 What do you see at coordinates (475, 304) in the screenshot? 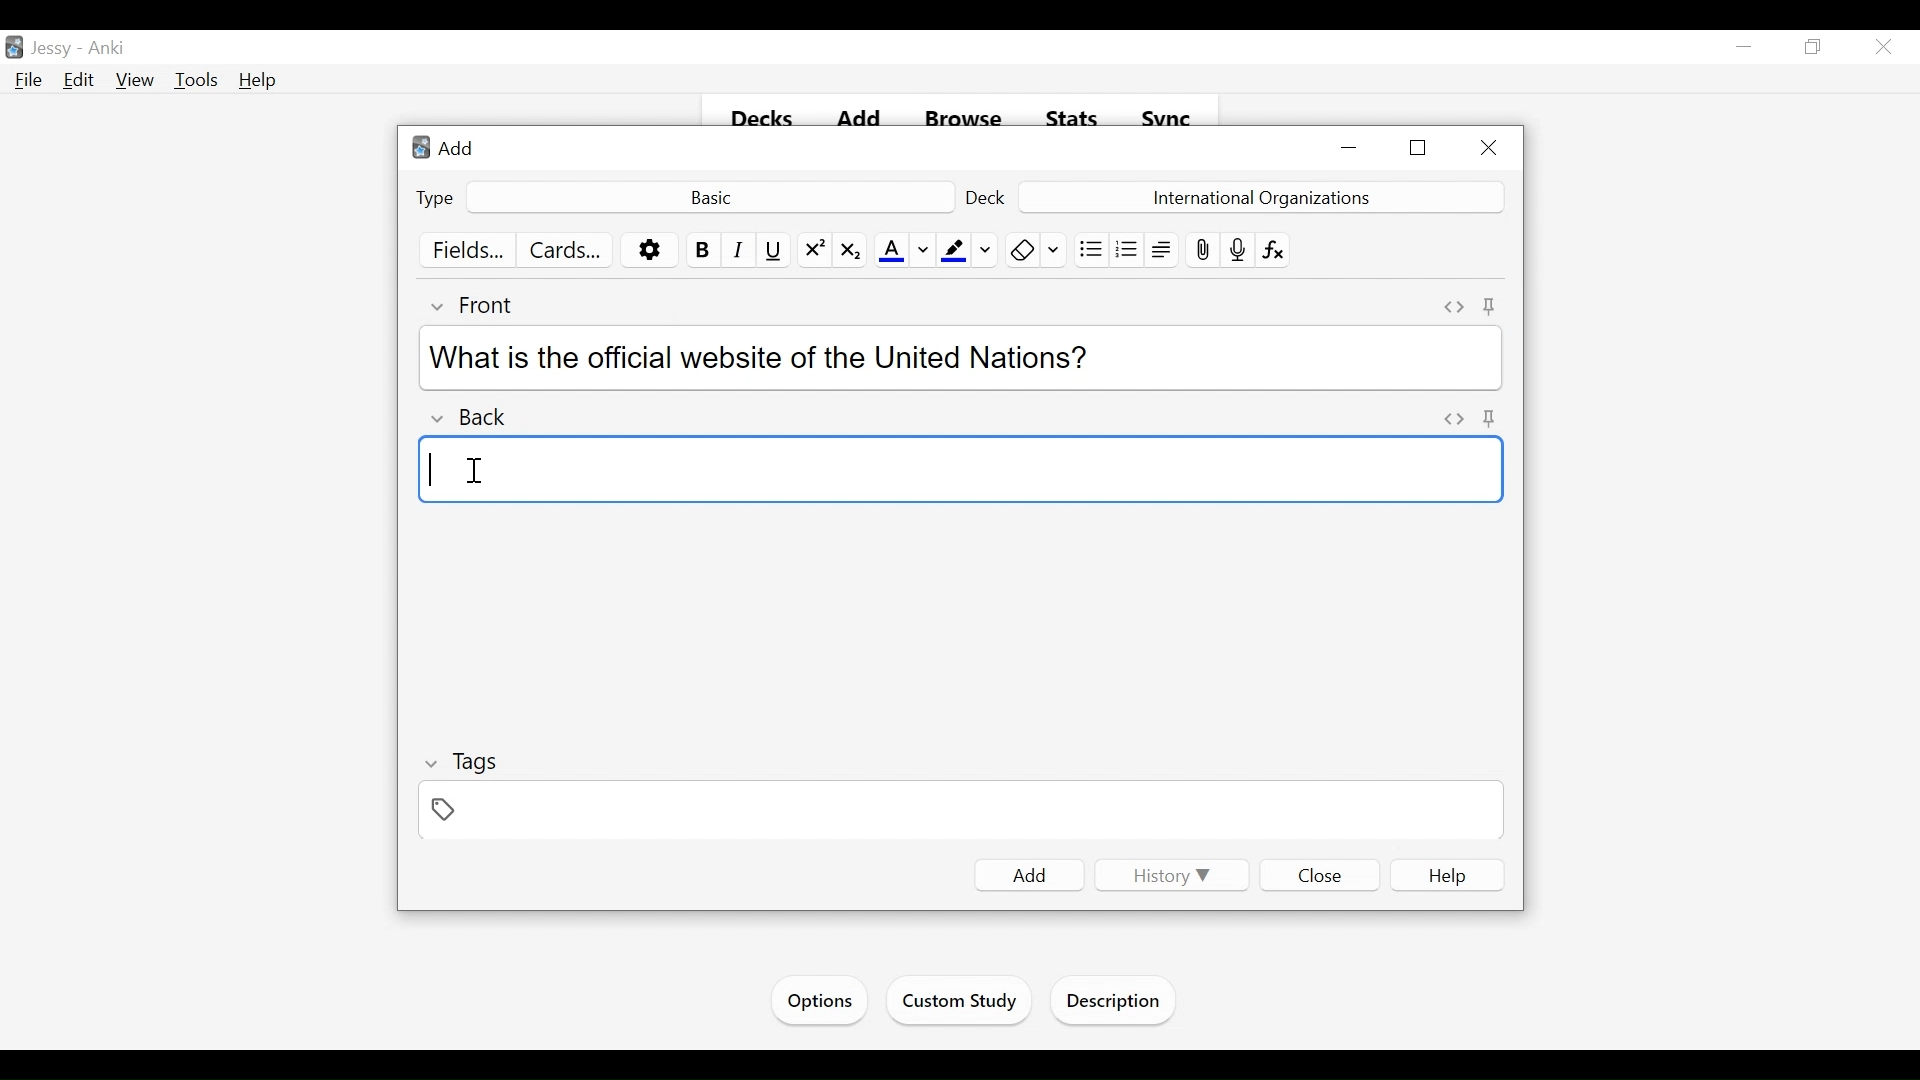
I see `Front` at bounding box center [475, 304].